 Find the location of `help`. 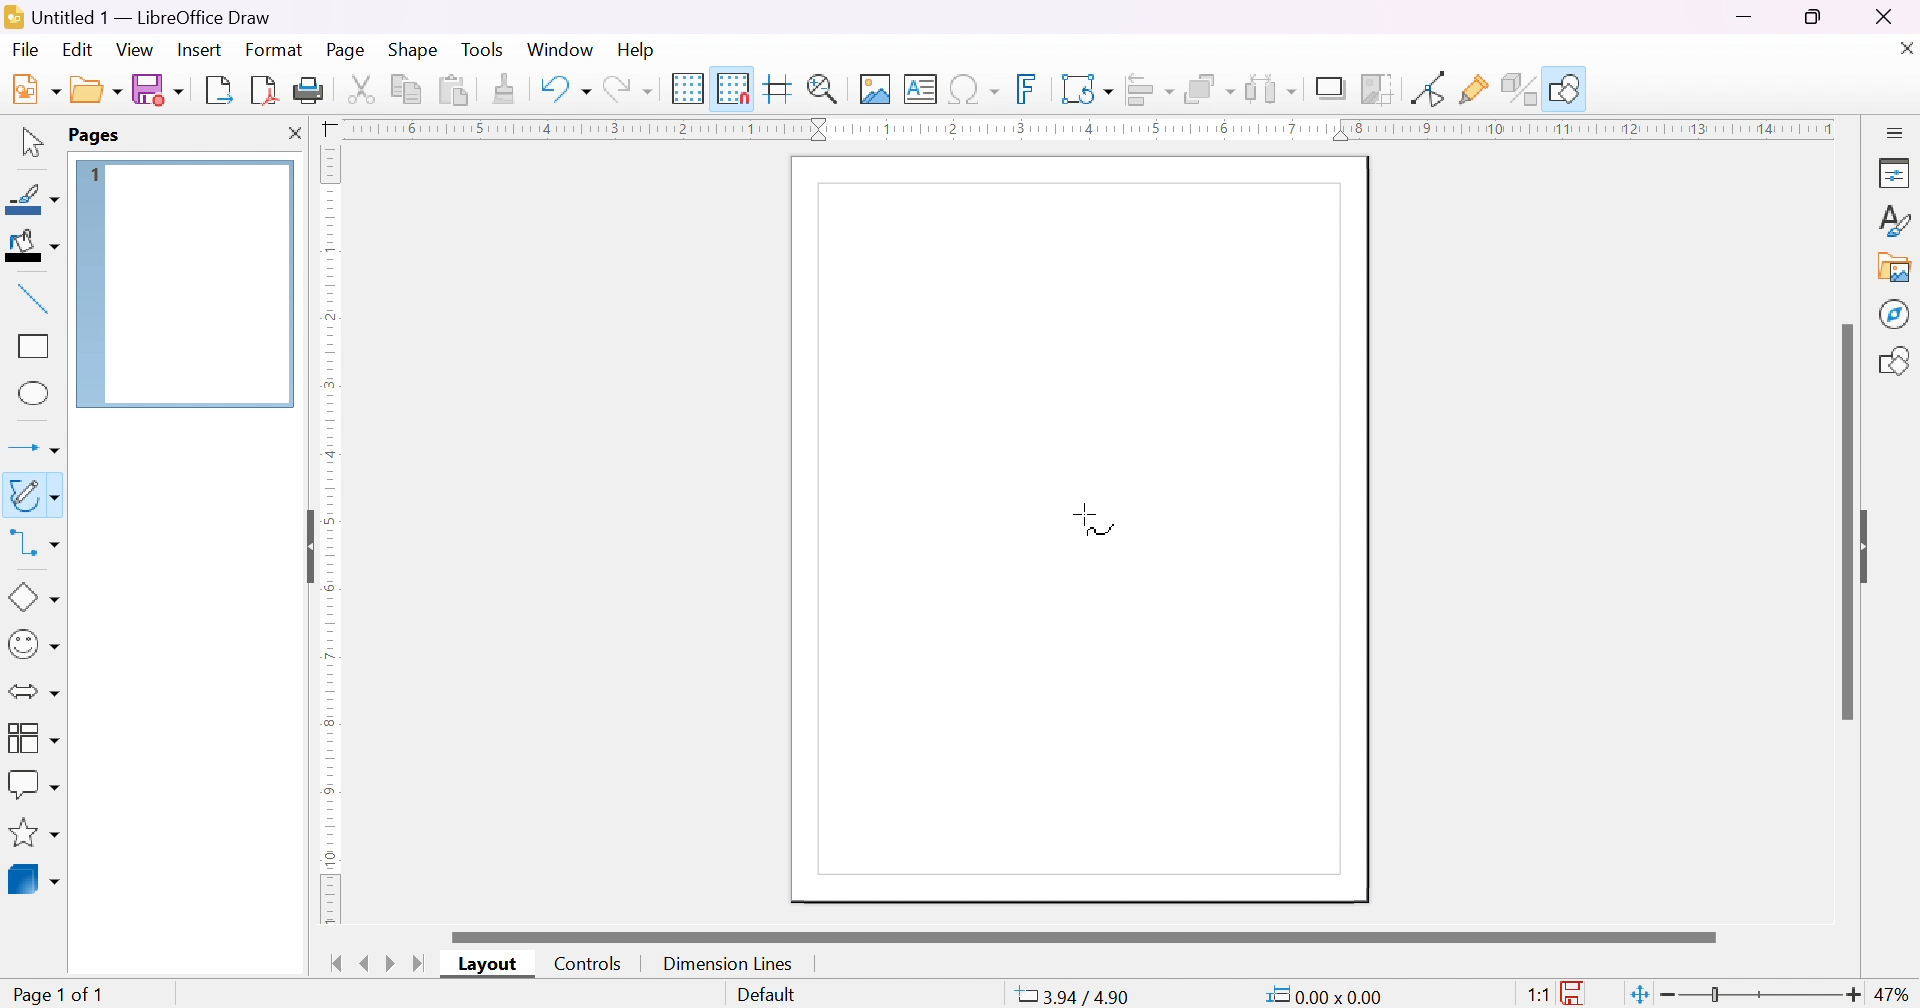

help is located at coordinates (636, 49).